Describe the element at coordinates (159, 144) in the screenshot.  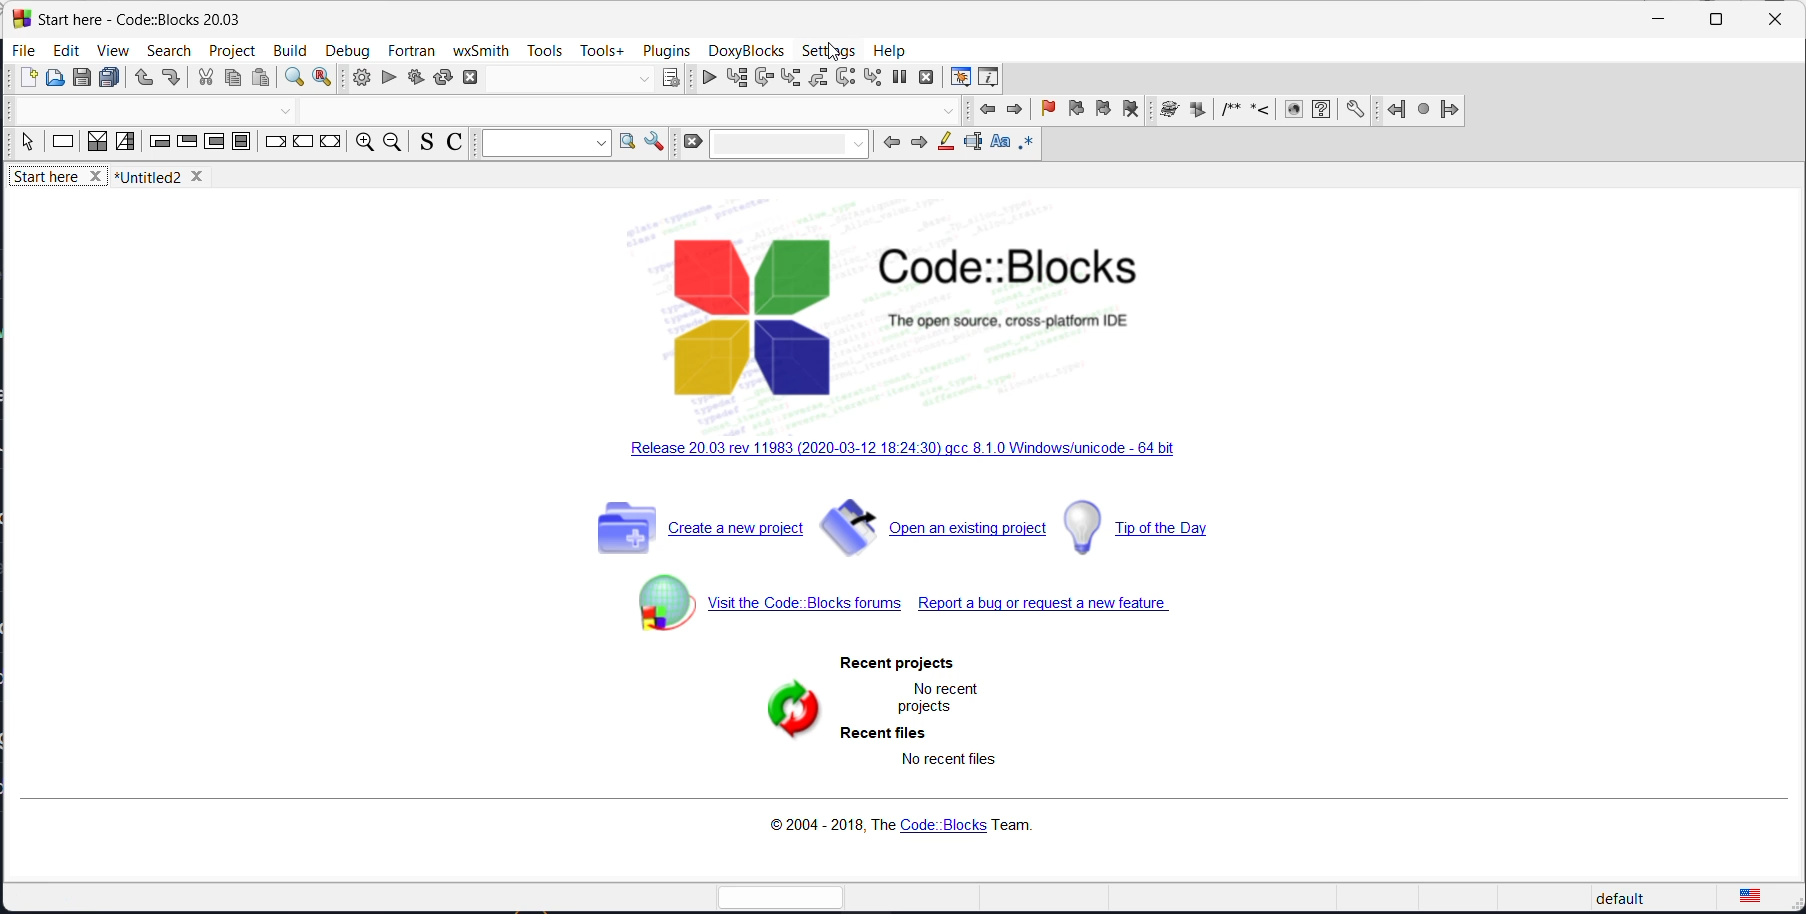
I see `entry condition loop` at that location.